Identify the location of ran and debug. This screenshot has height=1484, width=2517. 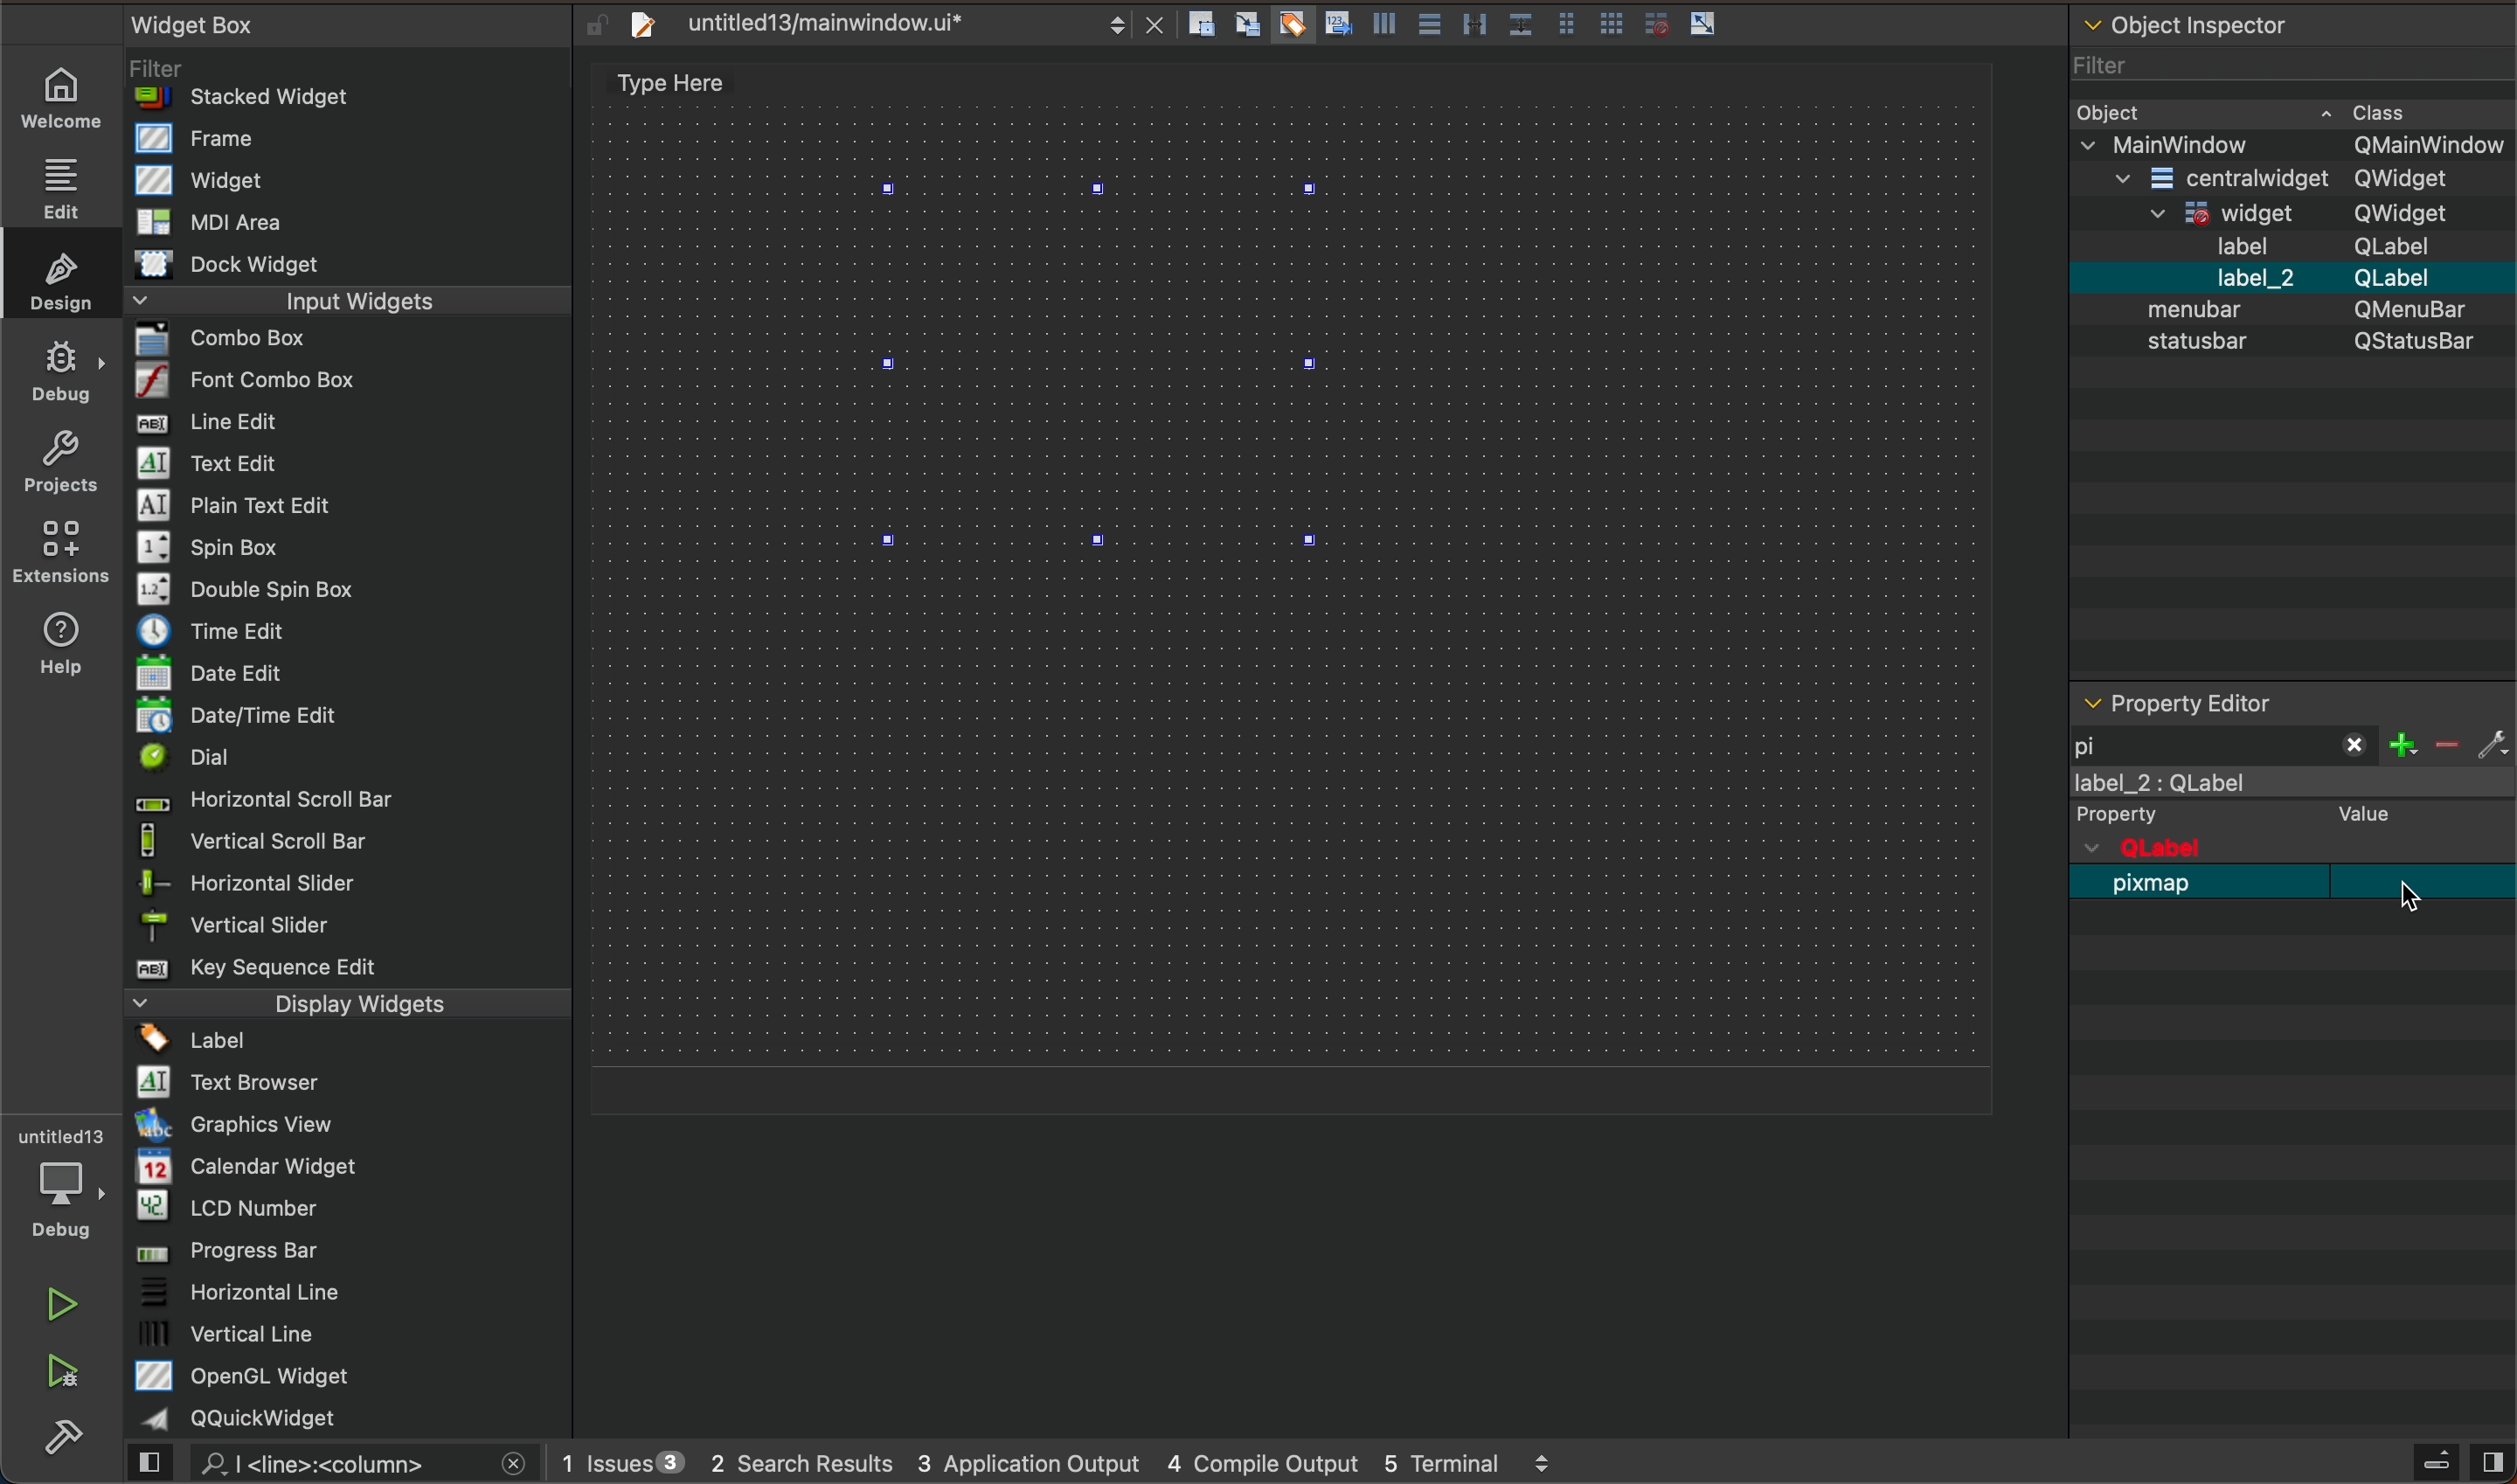
(76, 1375).